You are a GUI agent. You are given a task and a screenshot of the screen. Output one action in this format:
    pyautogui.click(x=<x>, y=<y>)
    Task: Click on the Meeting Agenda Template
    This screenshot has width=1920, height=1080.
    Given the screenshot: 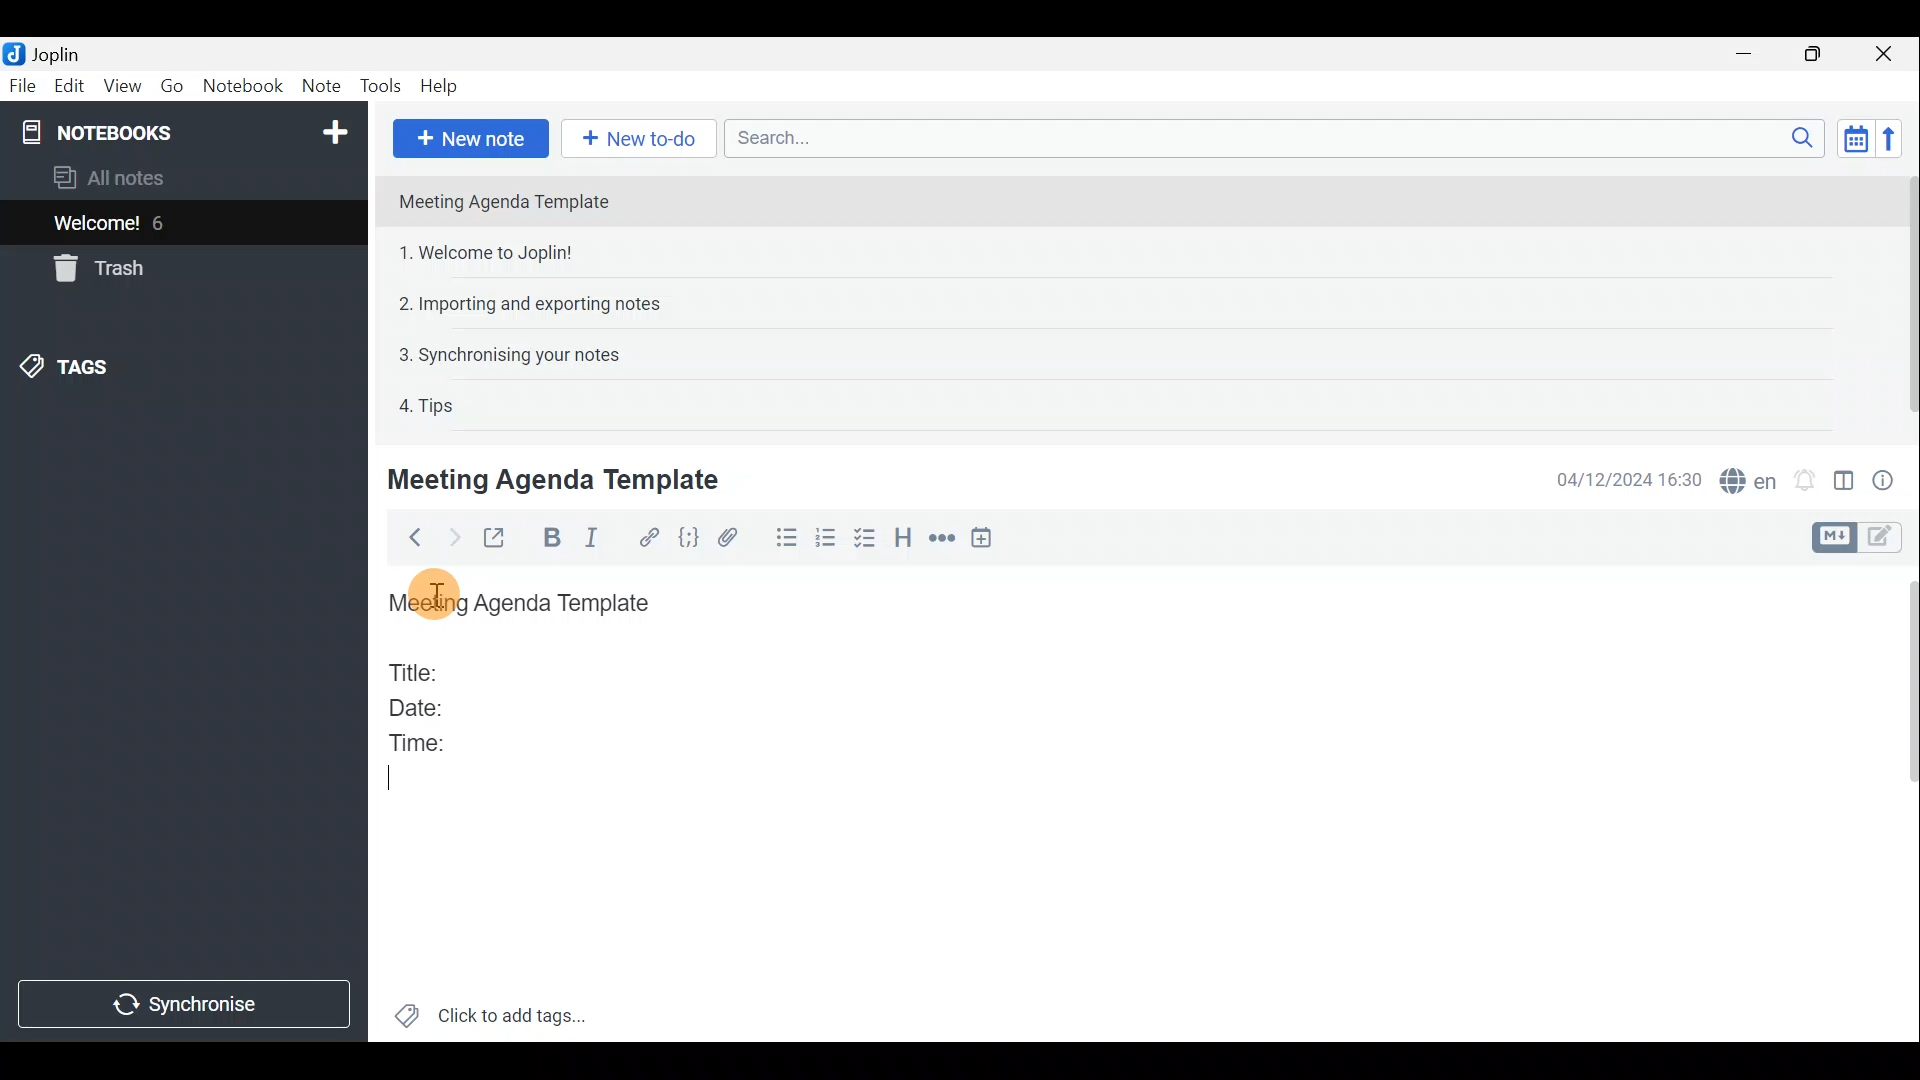 What is the action you would take?
    pyautogui.click(x=525, y=604)
    